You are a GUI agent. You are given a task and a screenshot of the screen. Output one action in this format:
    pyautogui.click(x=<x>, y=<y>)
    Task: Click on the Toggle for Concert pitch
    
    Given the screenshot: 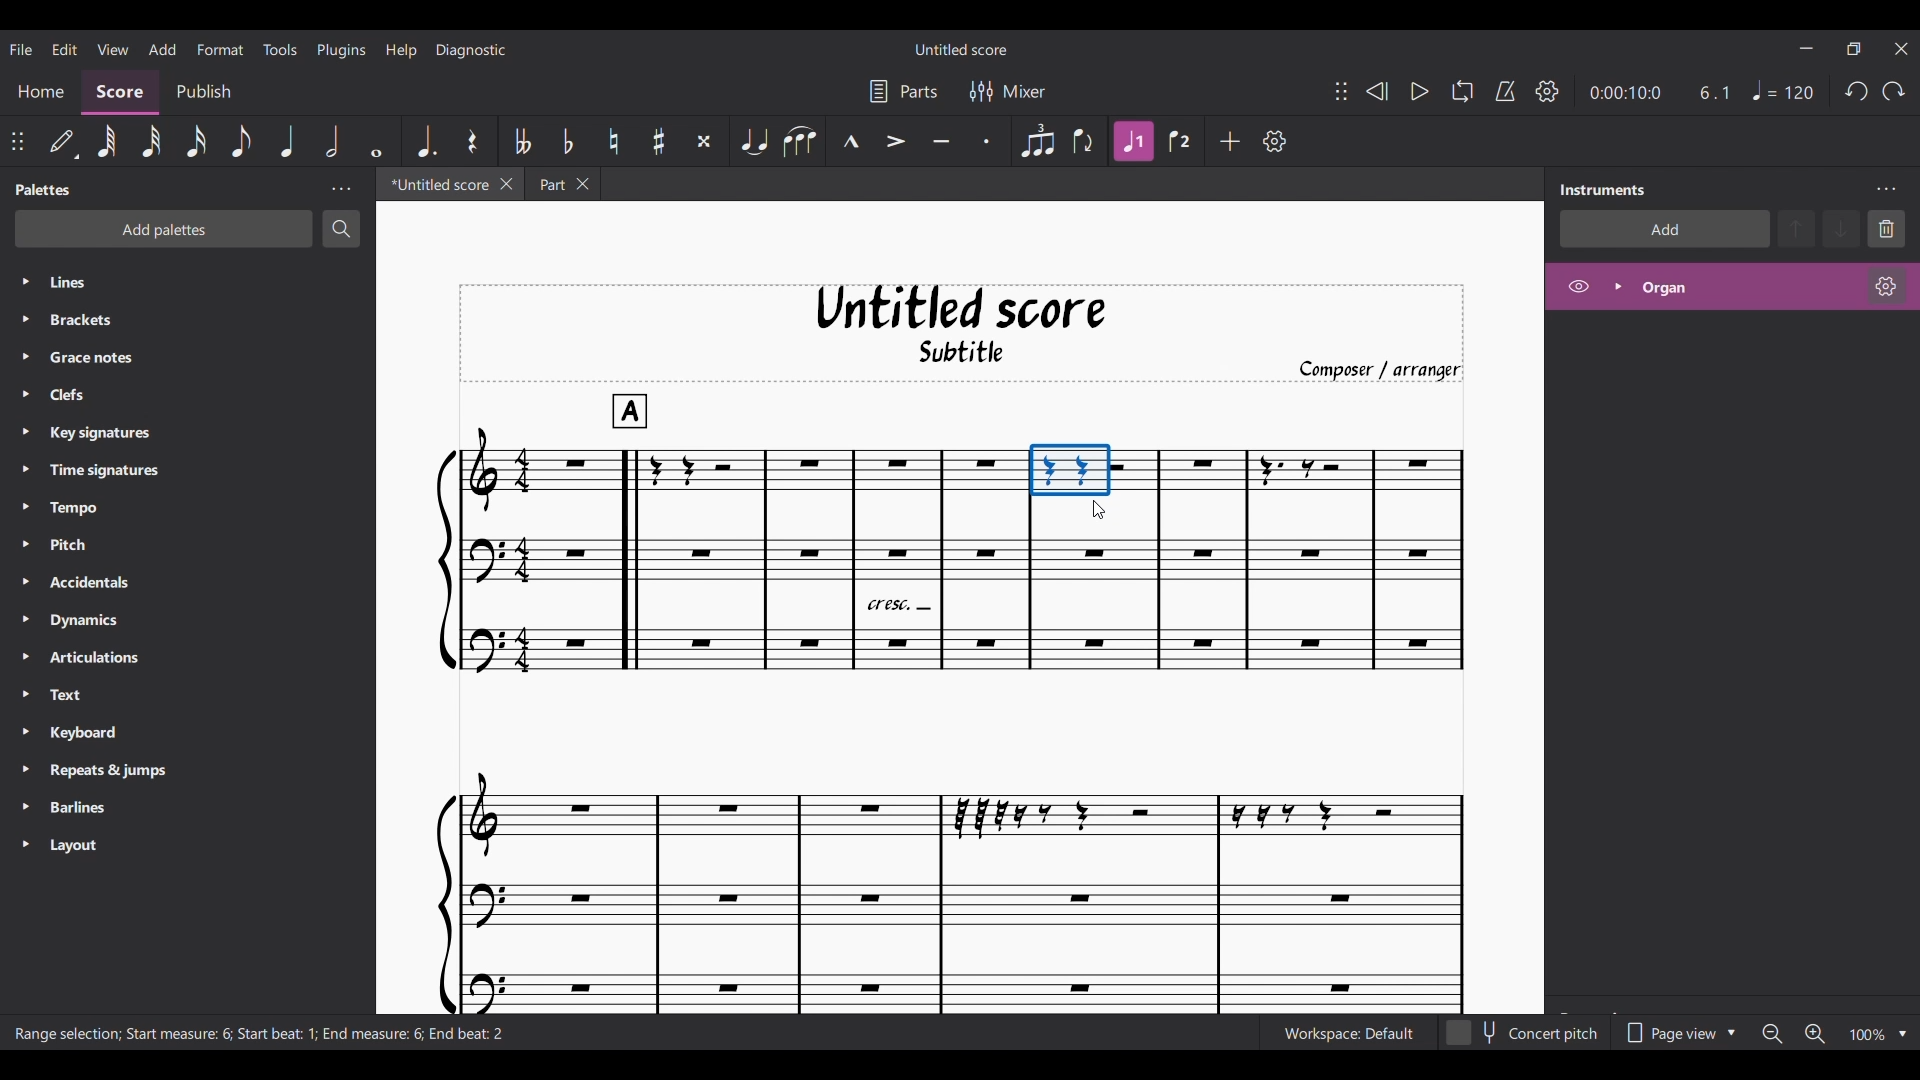 What is the action you would take?
    pyautogui.click(x=1524, y=1033)
    